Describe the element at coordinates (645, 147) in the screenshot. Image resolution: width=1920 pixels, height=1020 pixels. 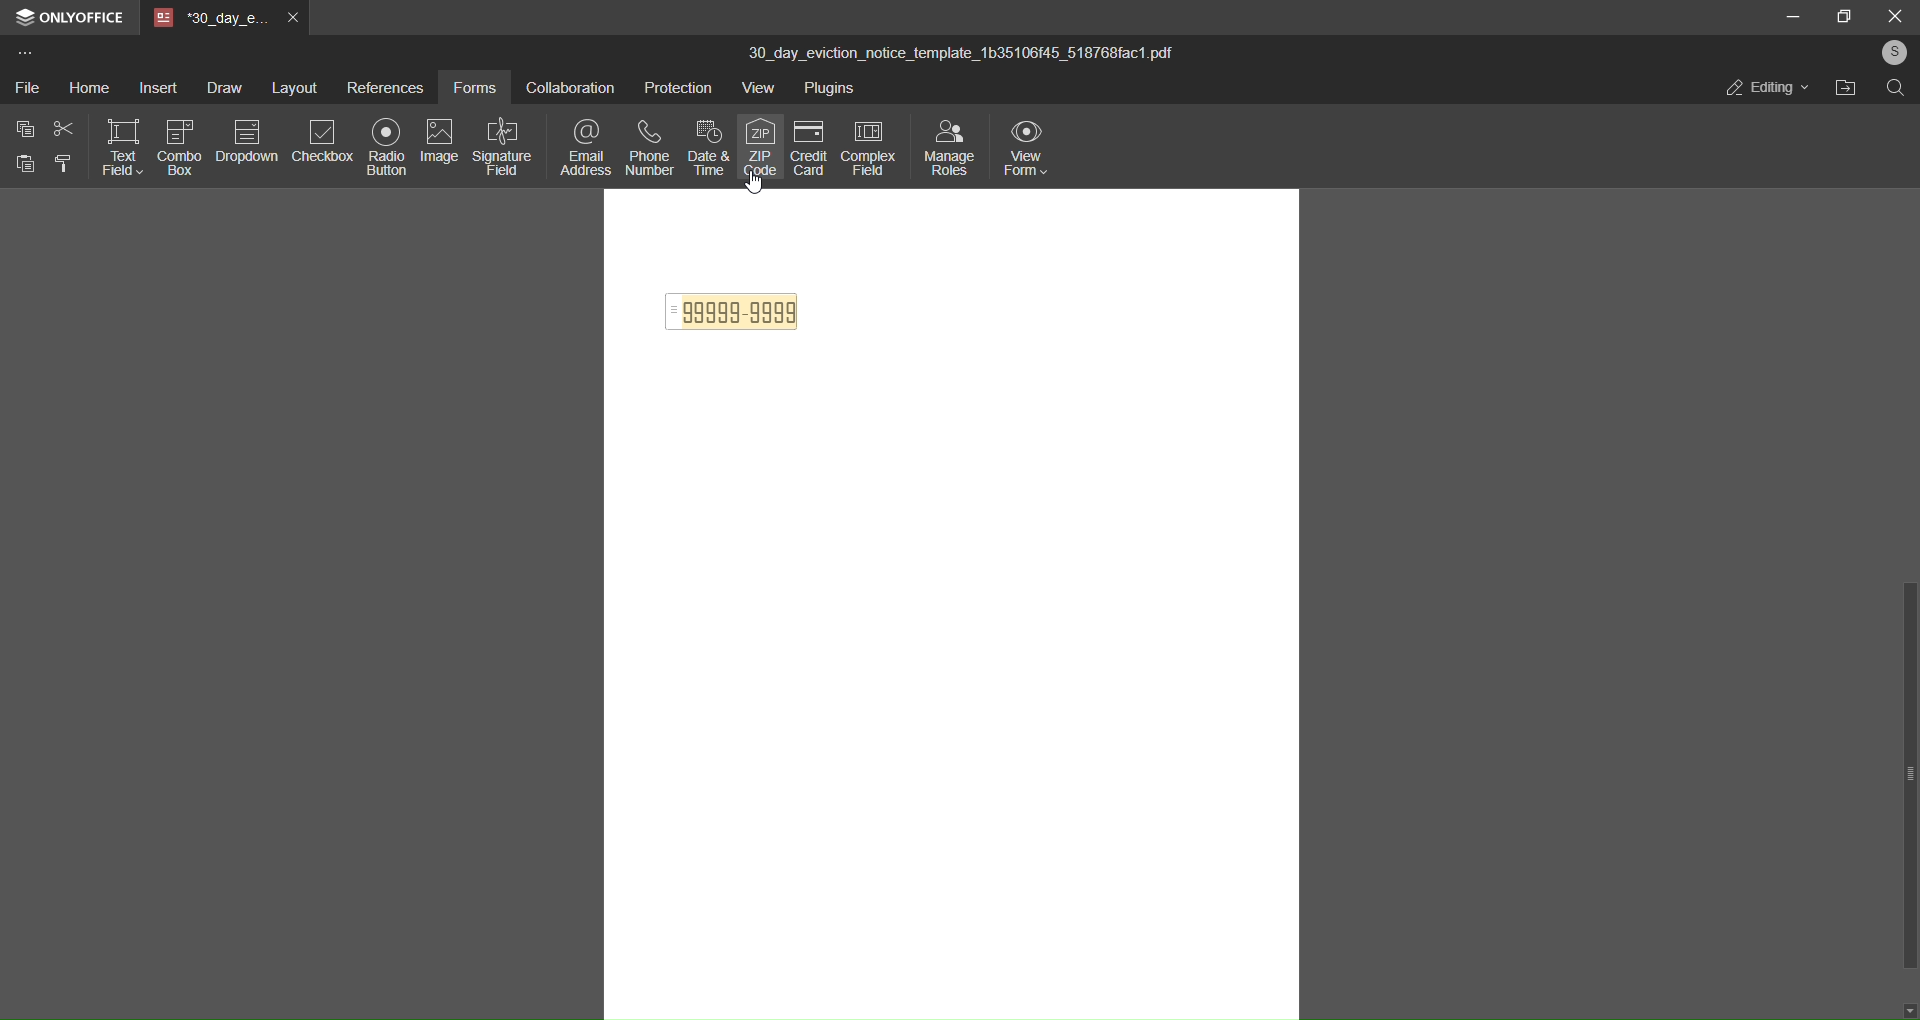
I see `phone number` at that location.